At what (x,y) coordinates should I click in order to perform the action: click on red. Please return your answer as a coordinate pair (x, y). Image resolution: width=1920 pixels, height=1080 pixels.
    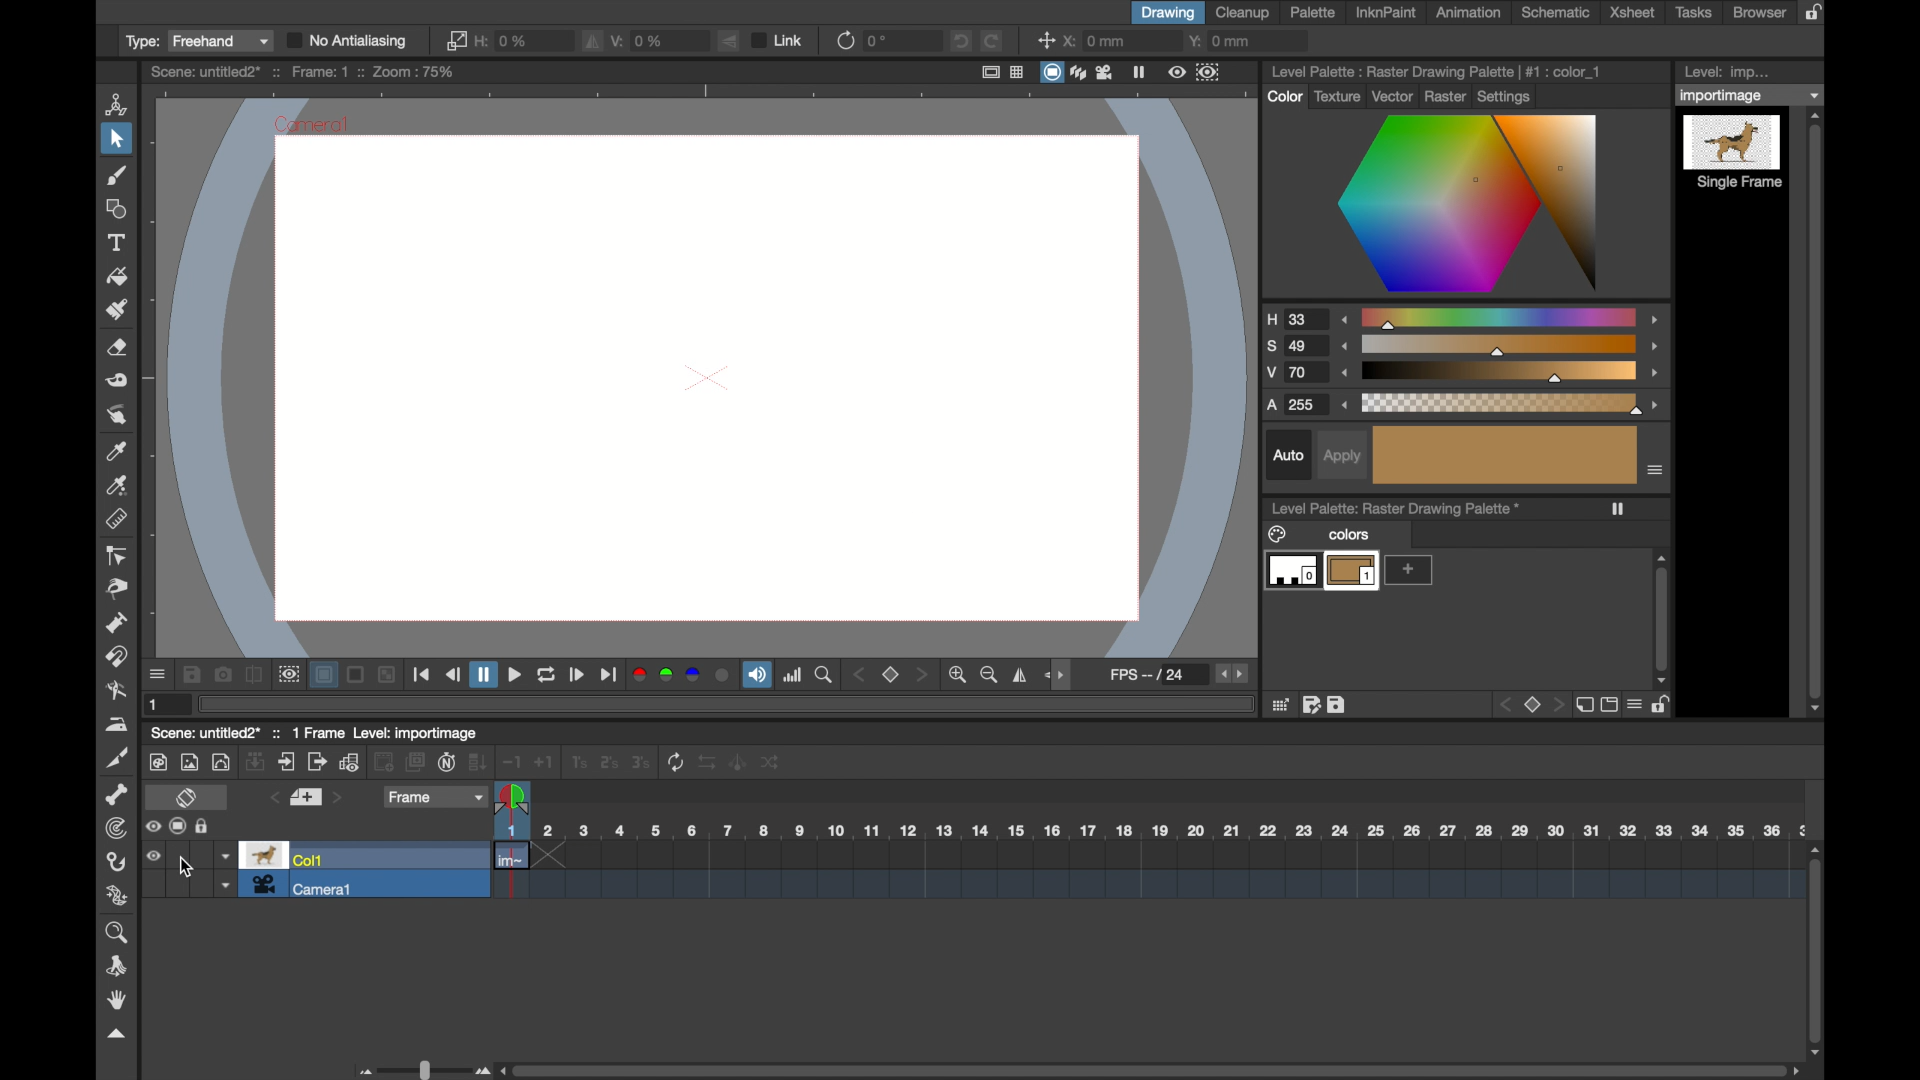
    Looking at the image, I should click on (639, 675).